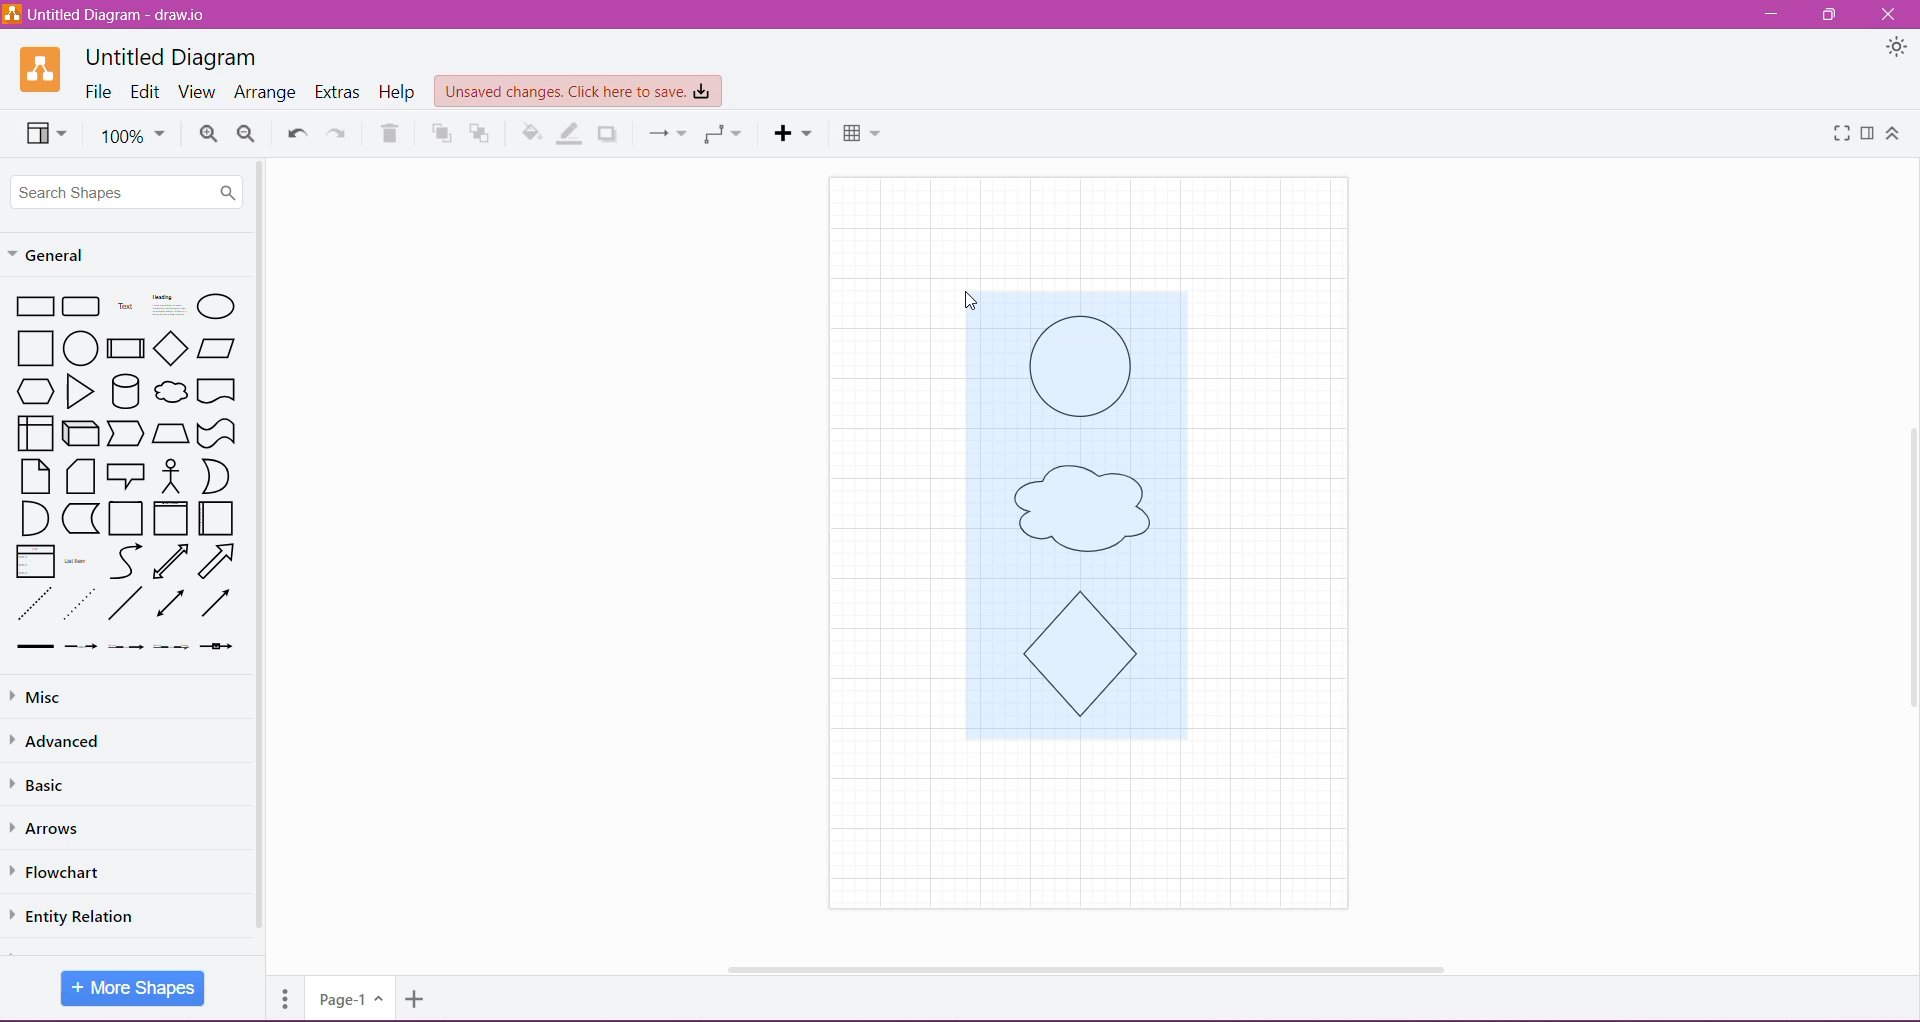 This screenshot has width=1920, height=1022. I want to click on Horizontal Scroll Bar, so click(1080, 963).